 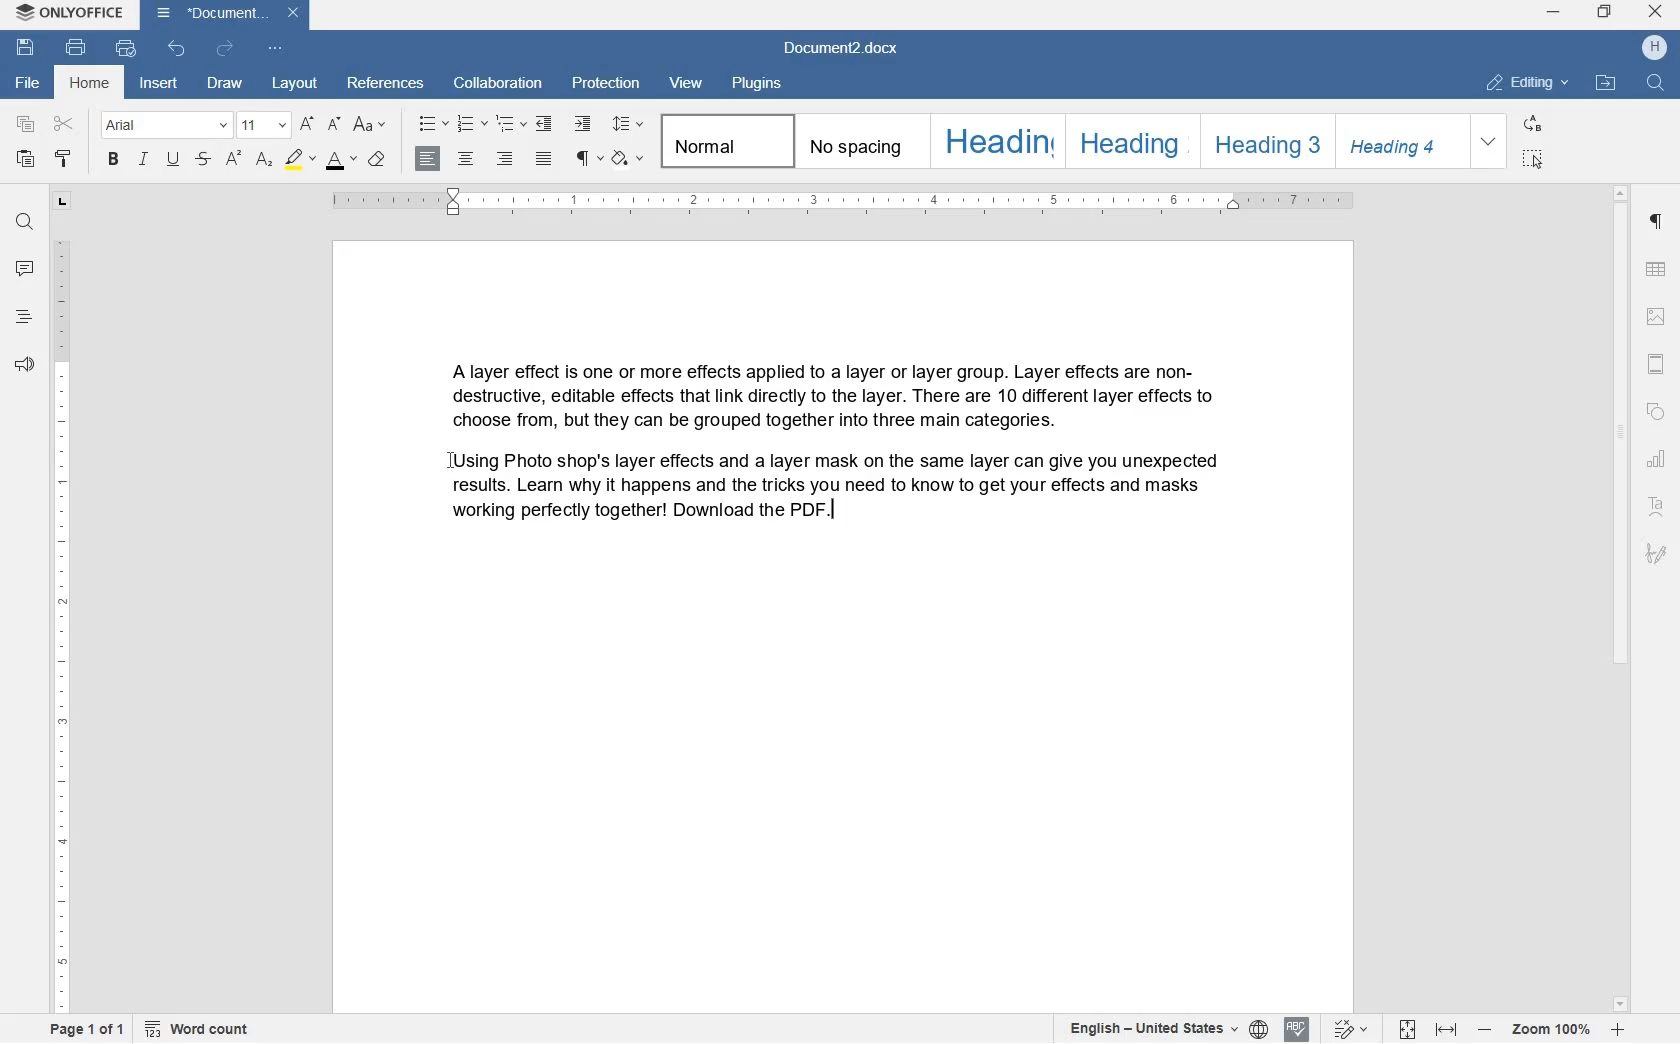 What do you see at coordinates (142, 161) in the screenshot?
I see `ITALIC` at bounding box center [142, 161].